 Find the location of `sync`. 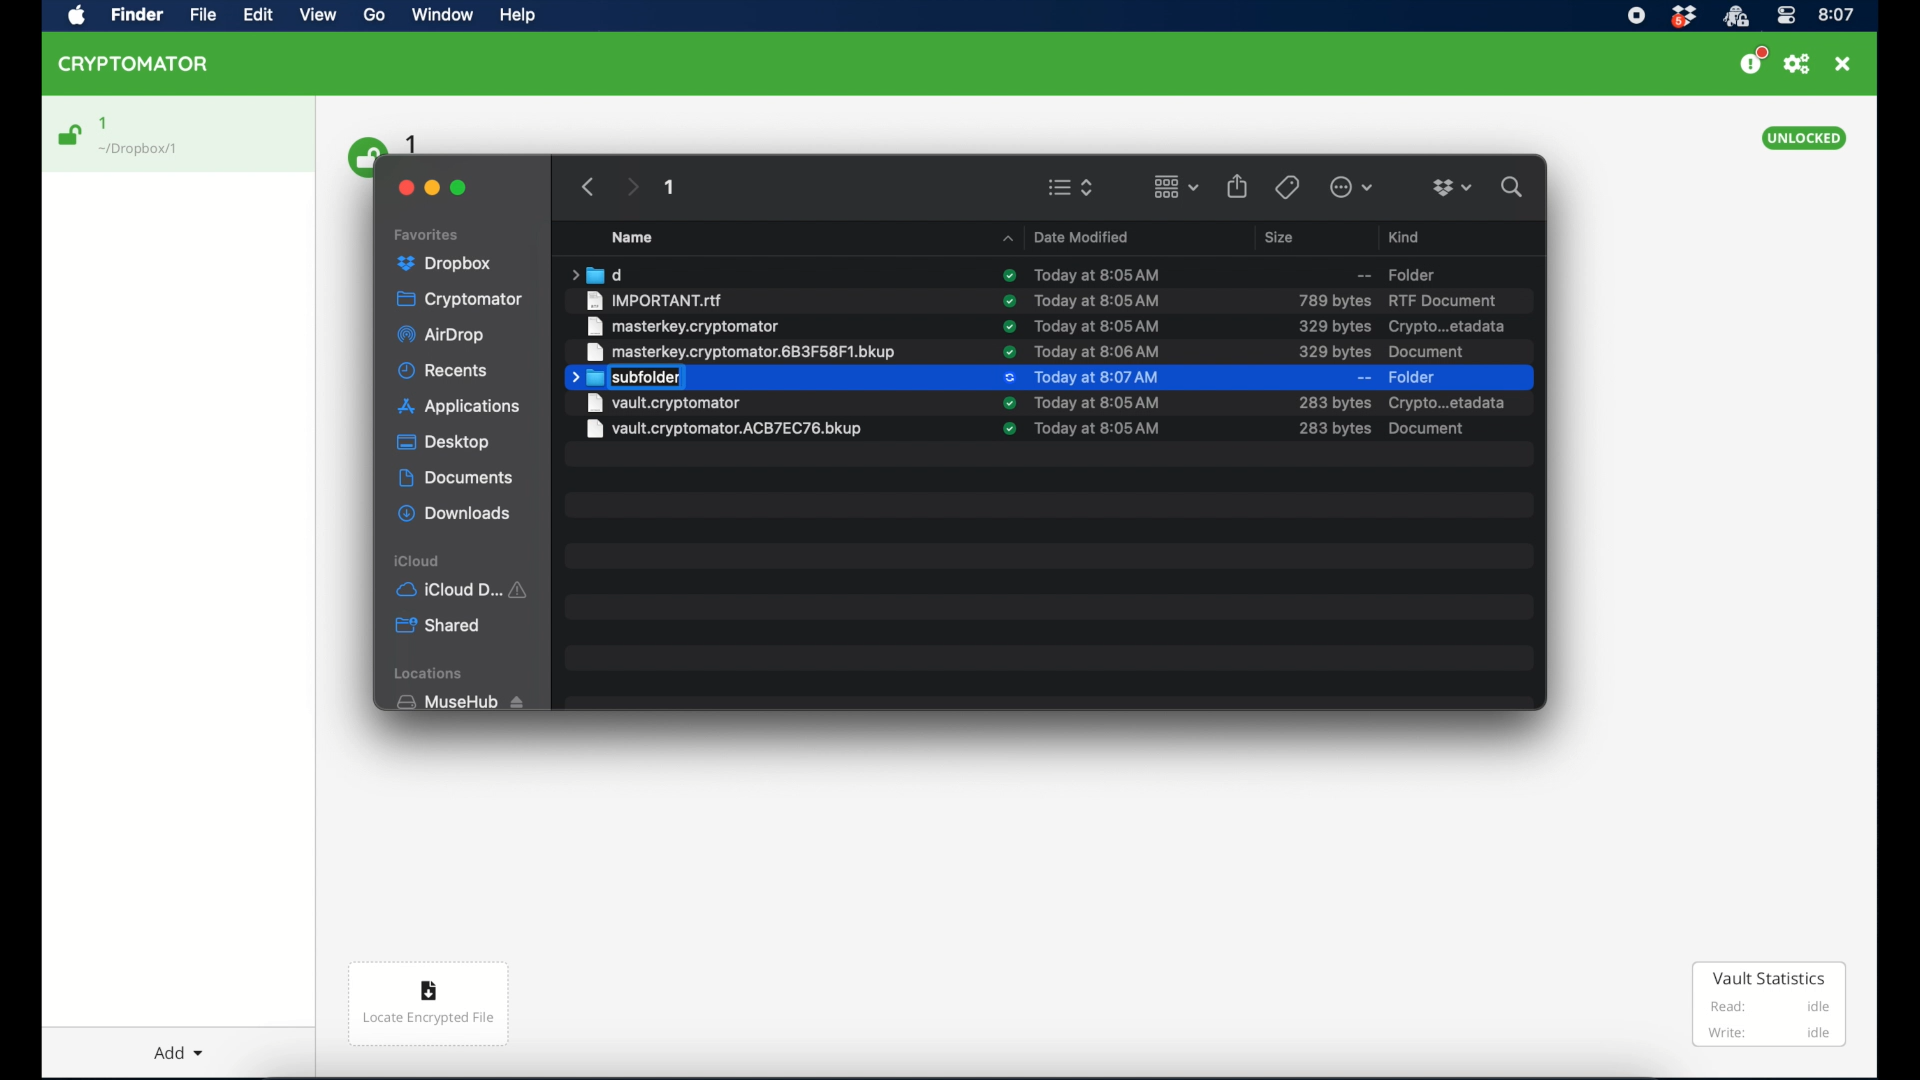

sync is located at coordinates (1009, 300).